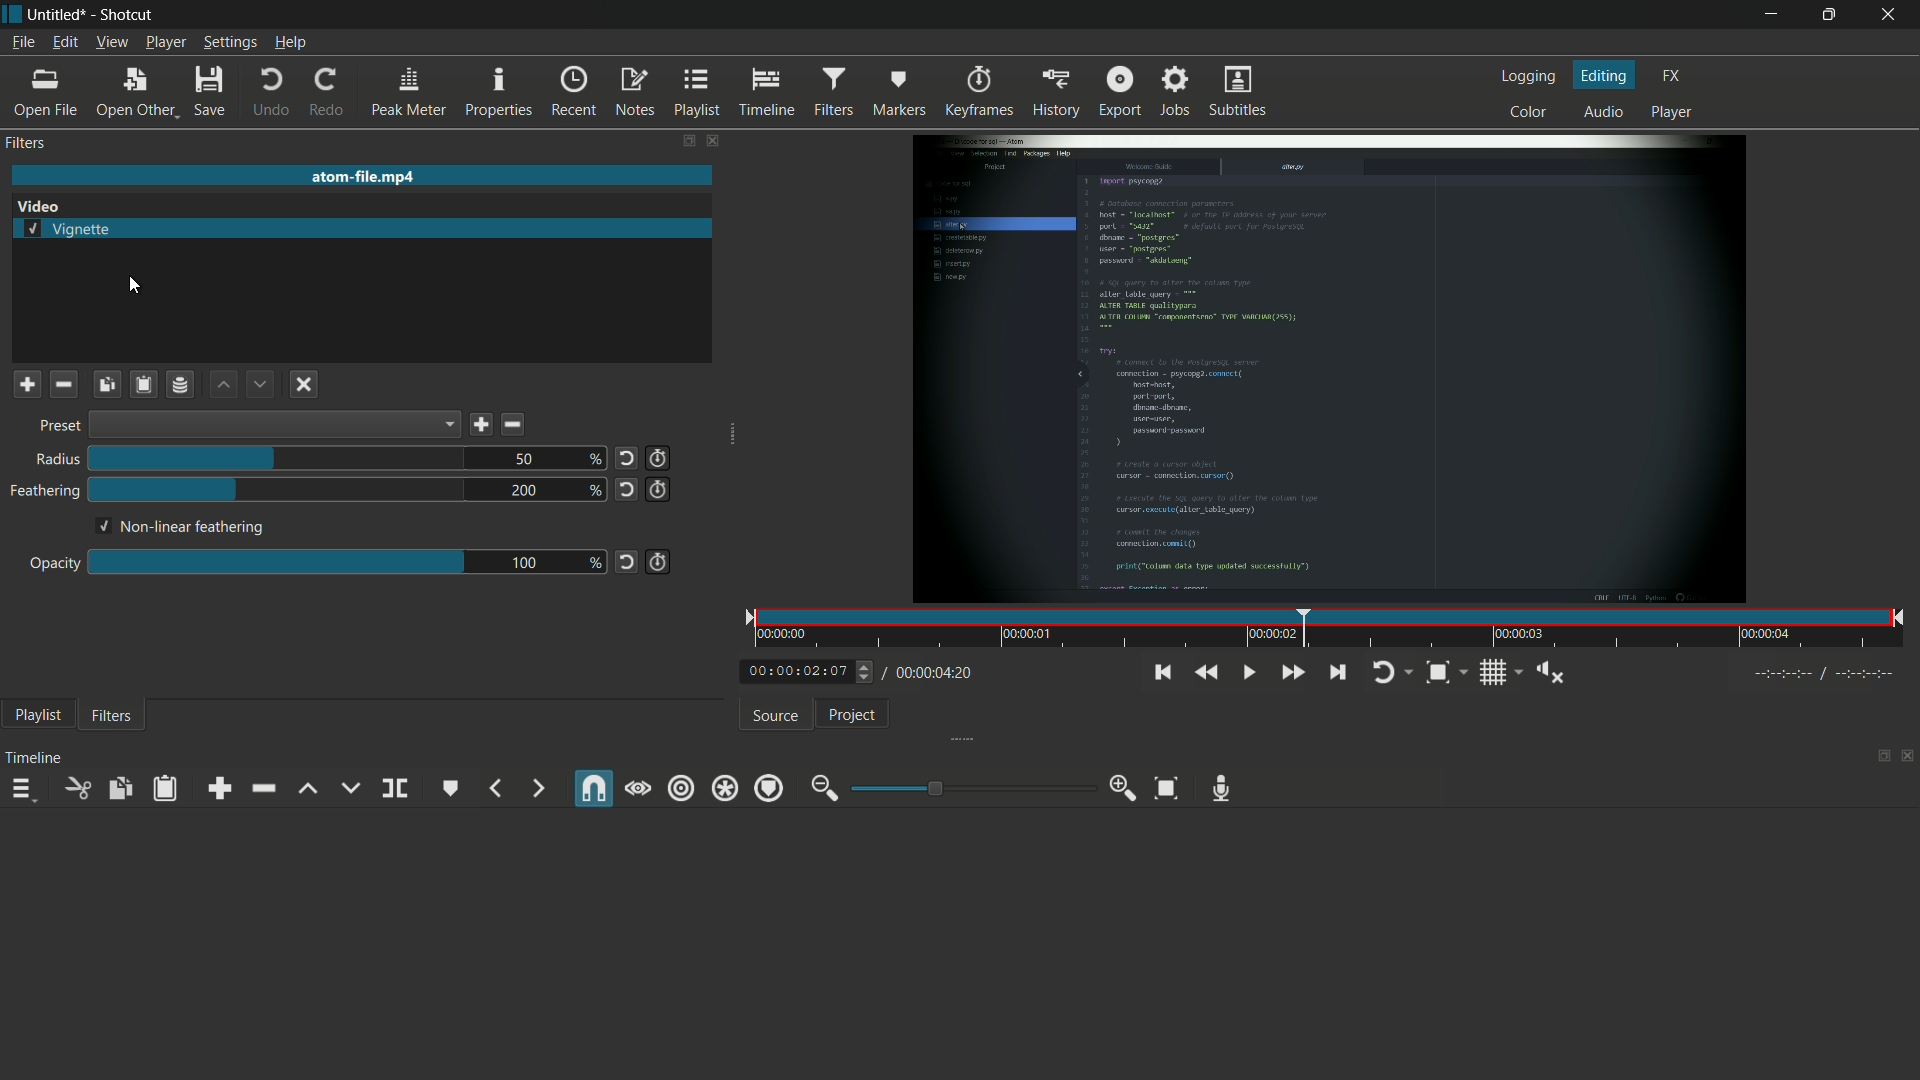 The width and height of the screenshot is (1920, 1080). I want to click on fx, so click(1676, 76).